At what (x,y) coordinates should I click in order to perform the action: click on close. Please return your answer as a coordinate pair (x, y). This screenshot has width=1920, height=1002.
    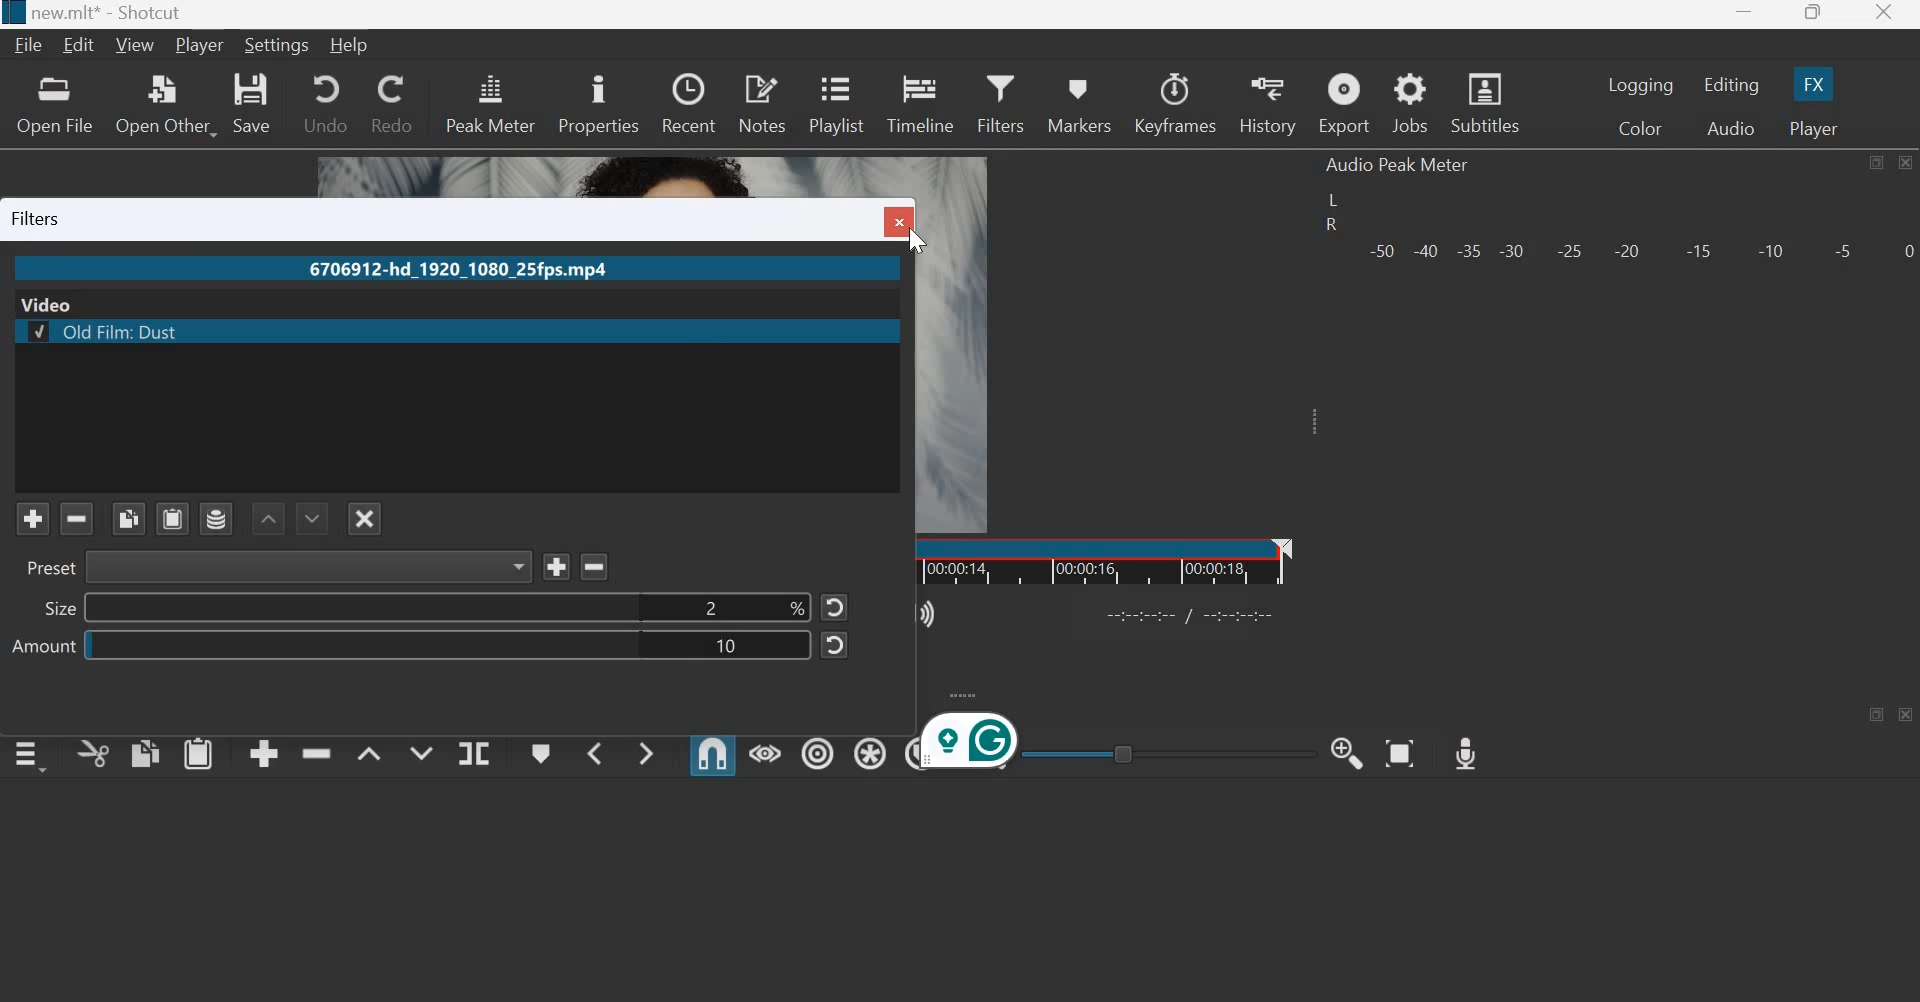
    Looking at the image, I should click on (1882, 15).